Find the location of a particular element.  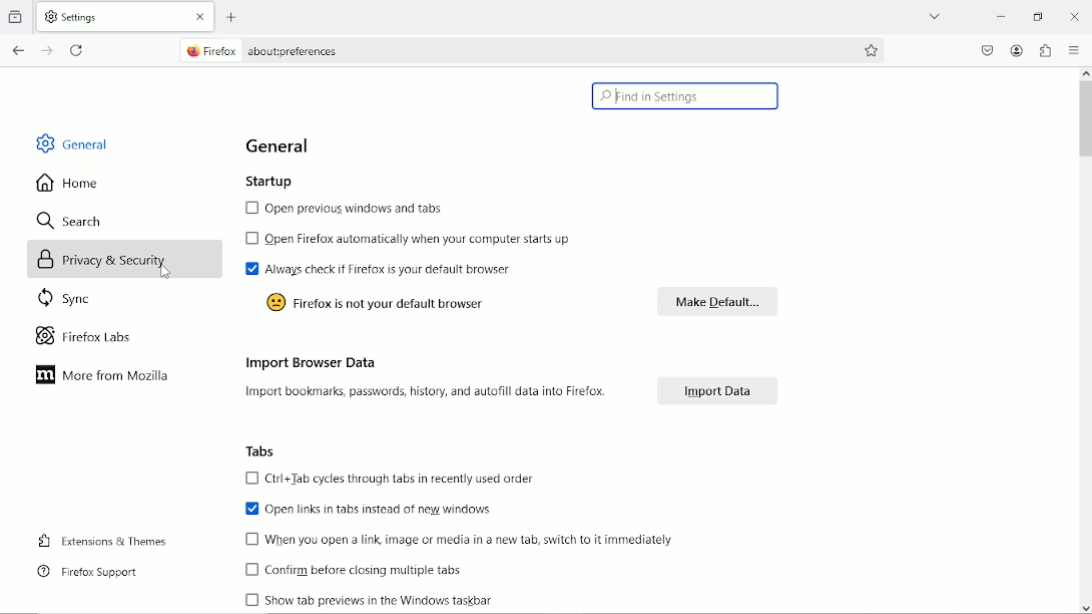

cursor is located at coordinates (169, 277).